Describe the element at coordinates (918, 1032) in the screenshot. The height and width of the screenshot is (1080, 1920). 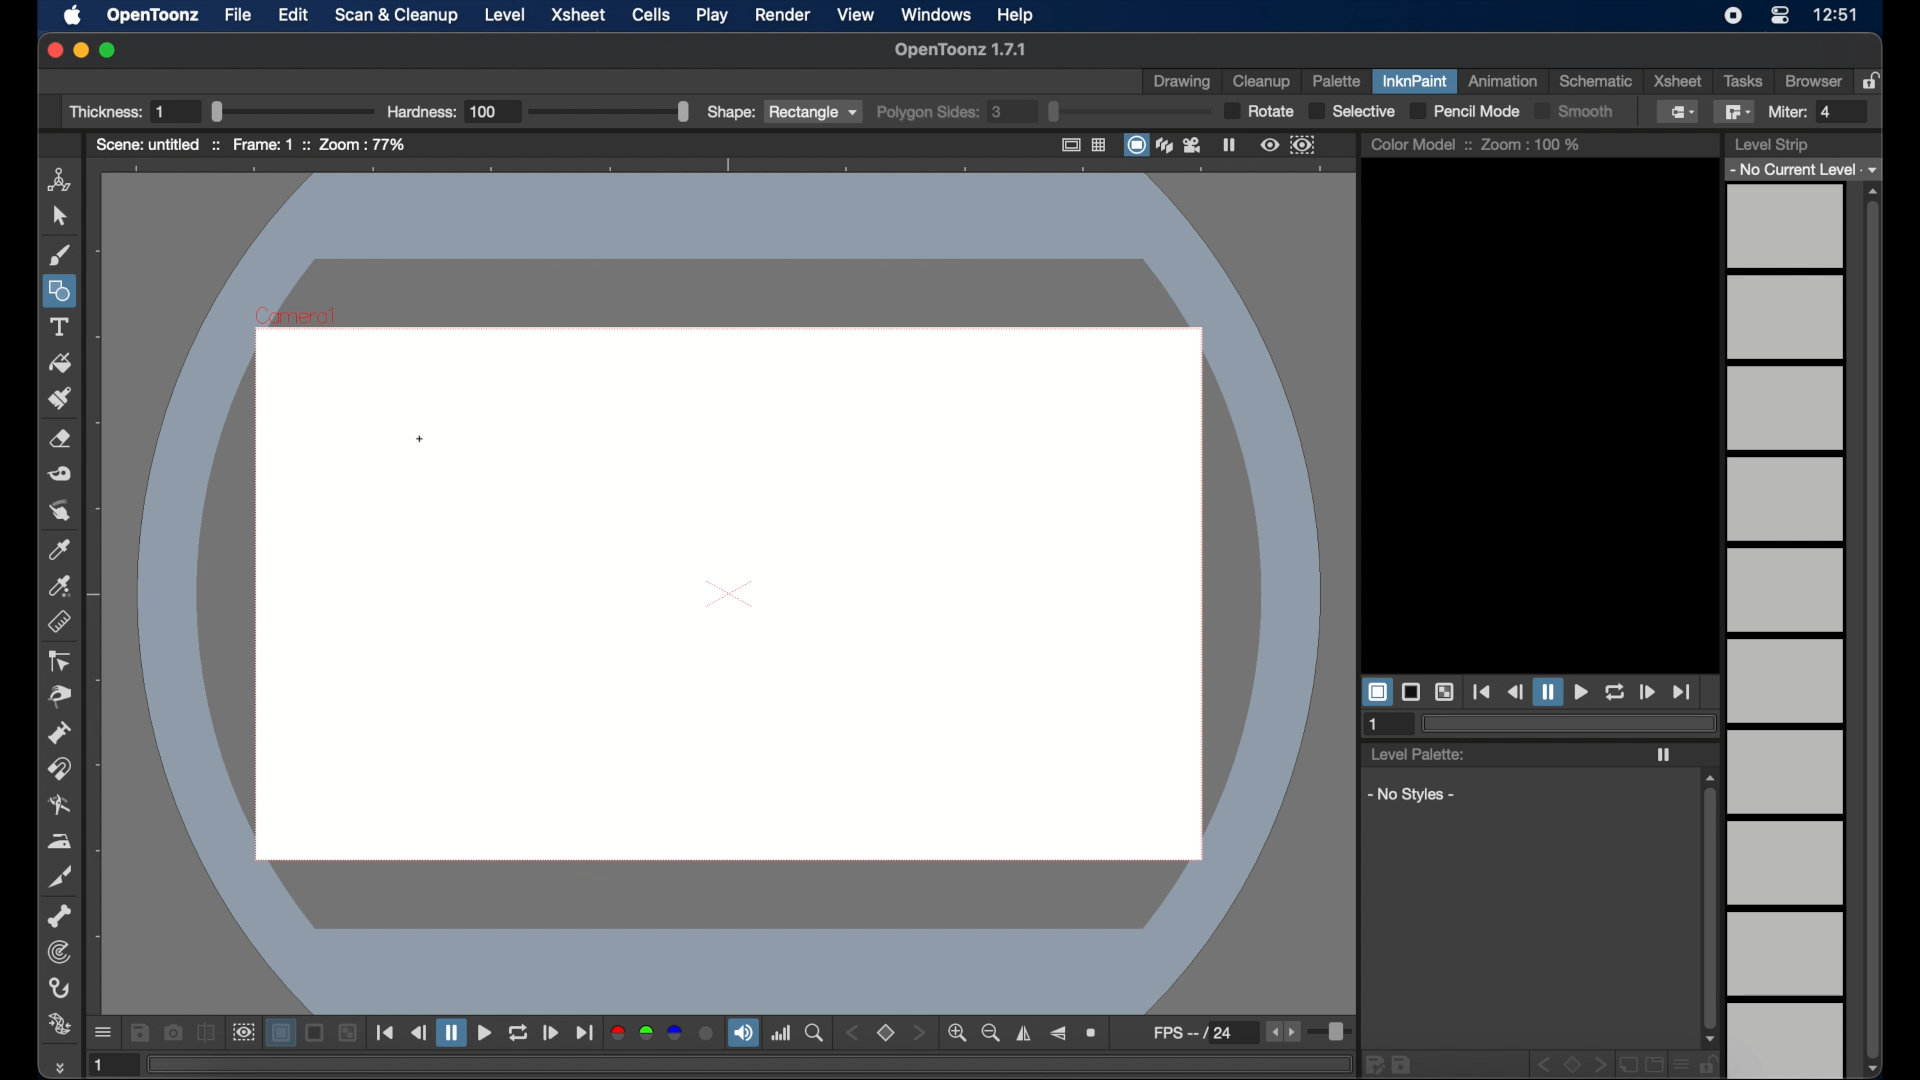
I see `stepper button` at that location.